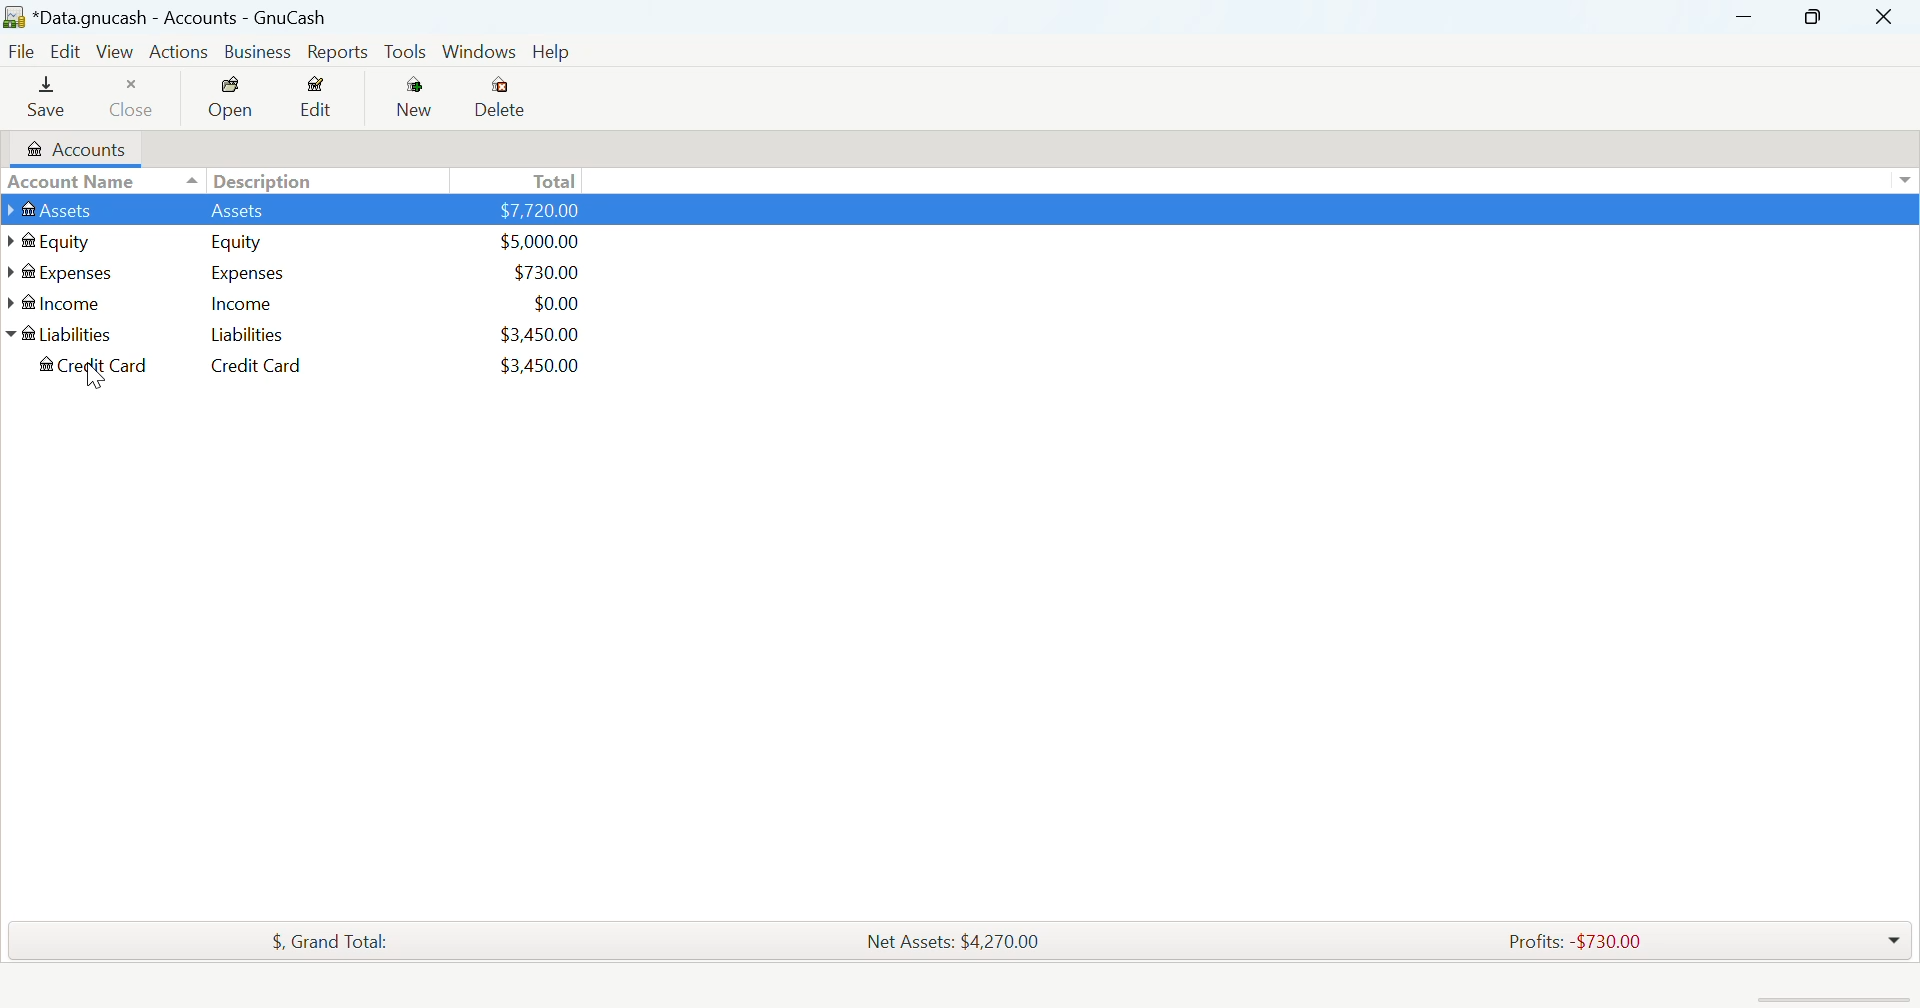 The width and height of the screenshot is (1920, 1008). Describe the element at coordinates (1888, 17) in the screenshot. I see `Close Window` at that location.